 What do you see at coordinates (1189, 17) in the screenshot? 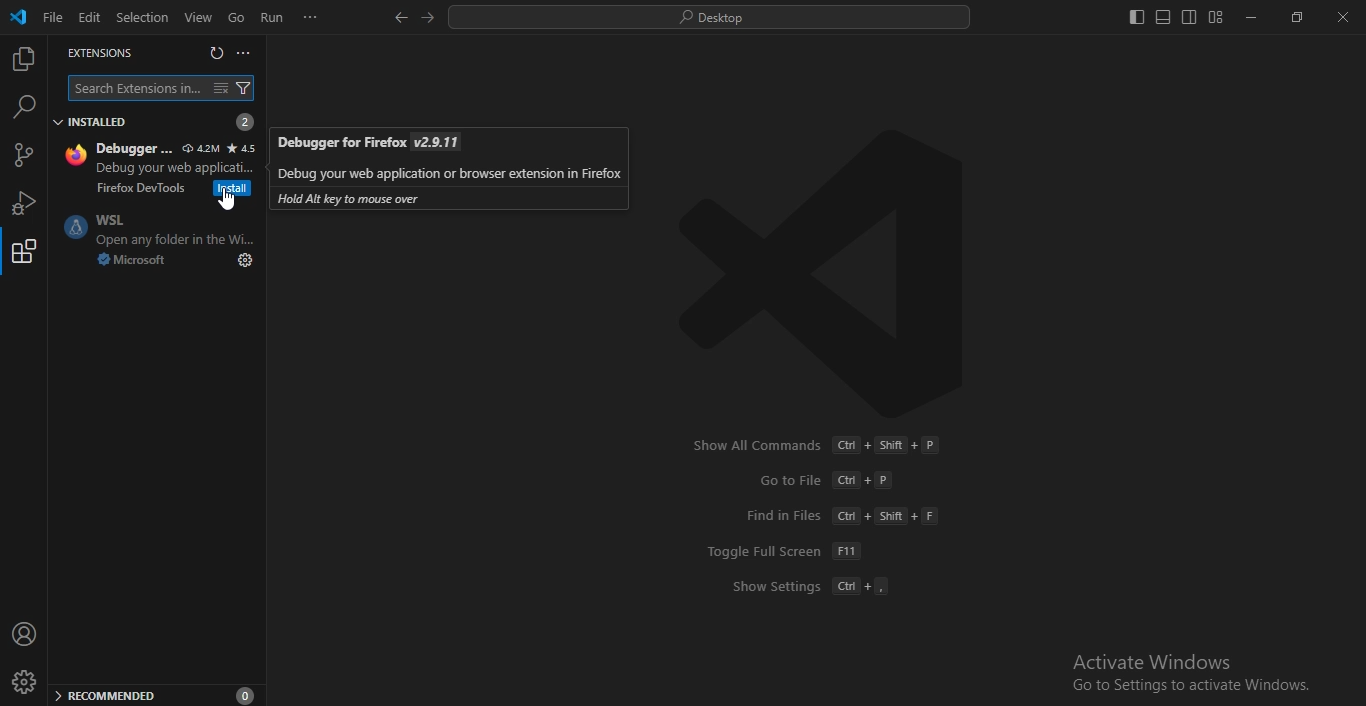
I see `toggle secondary side bar` at bounding box center [1189, 17].